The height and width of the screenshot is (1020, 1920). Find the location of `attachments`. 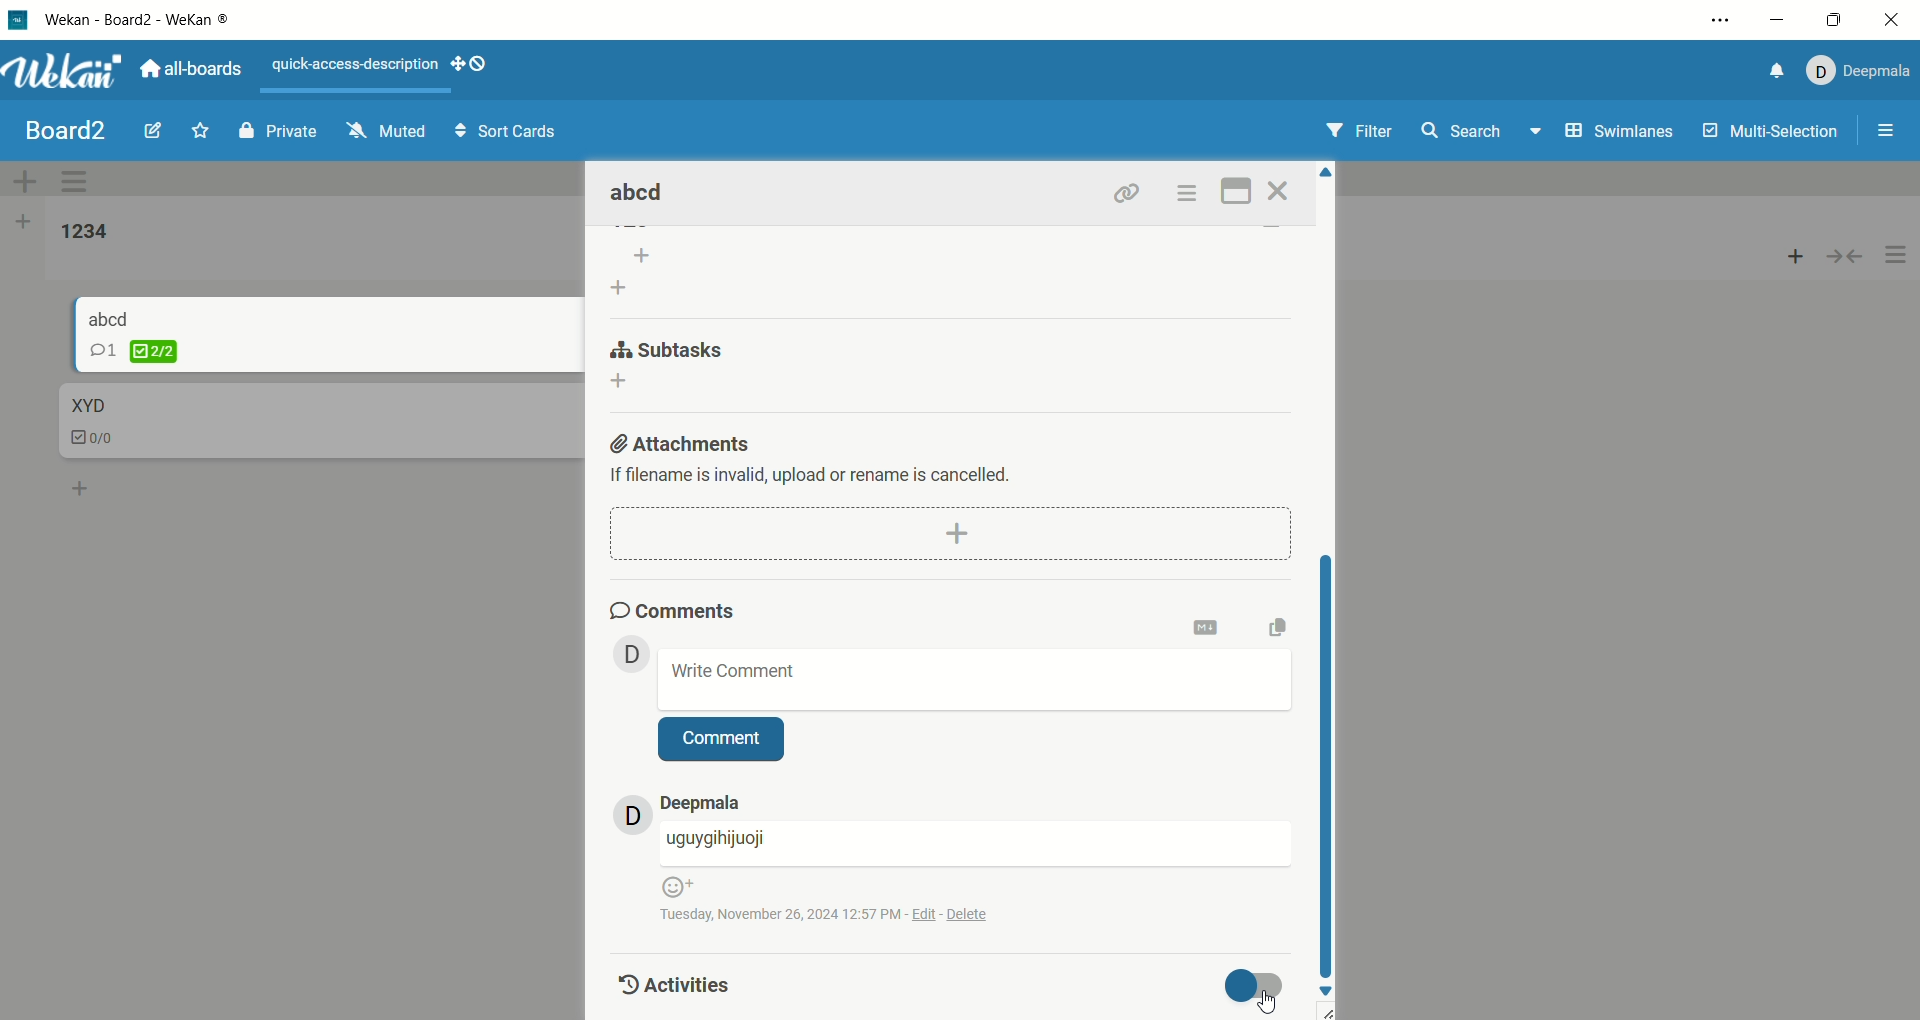

attachments is located at coordinates (683, 440).